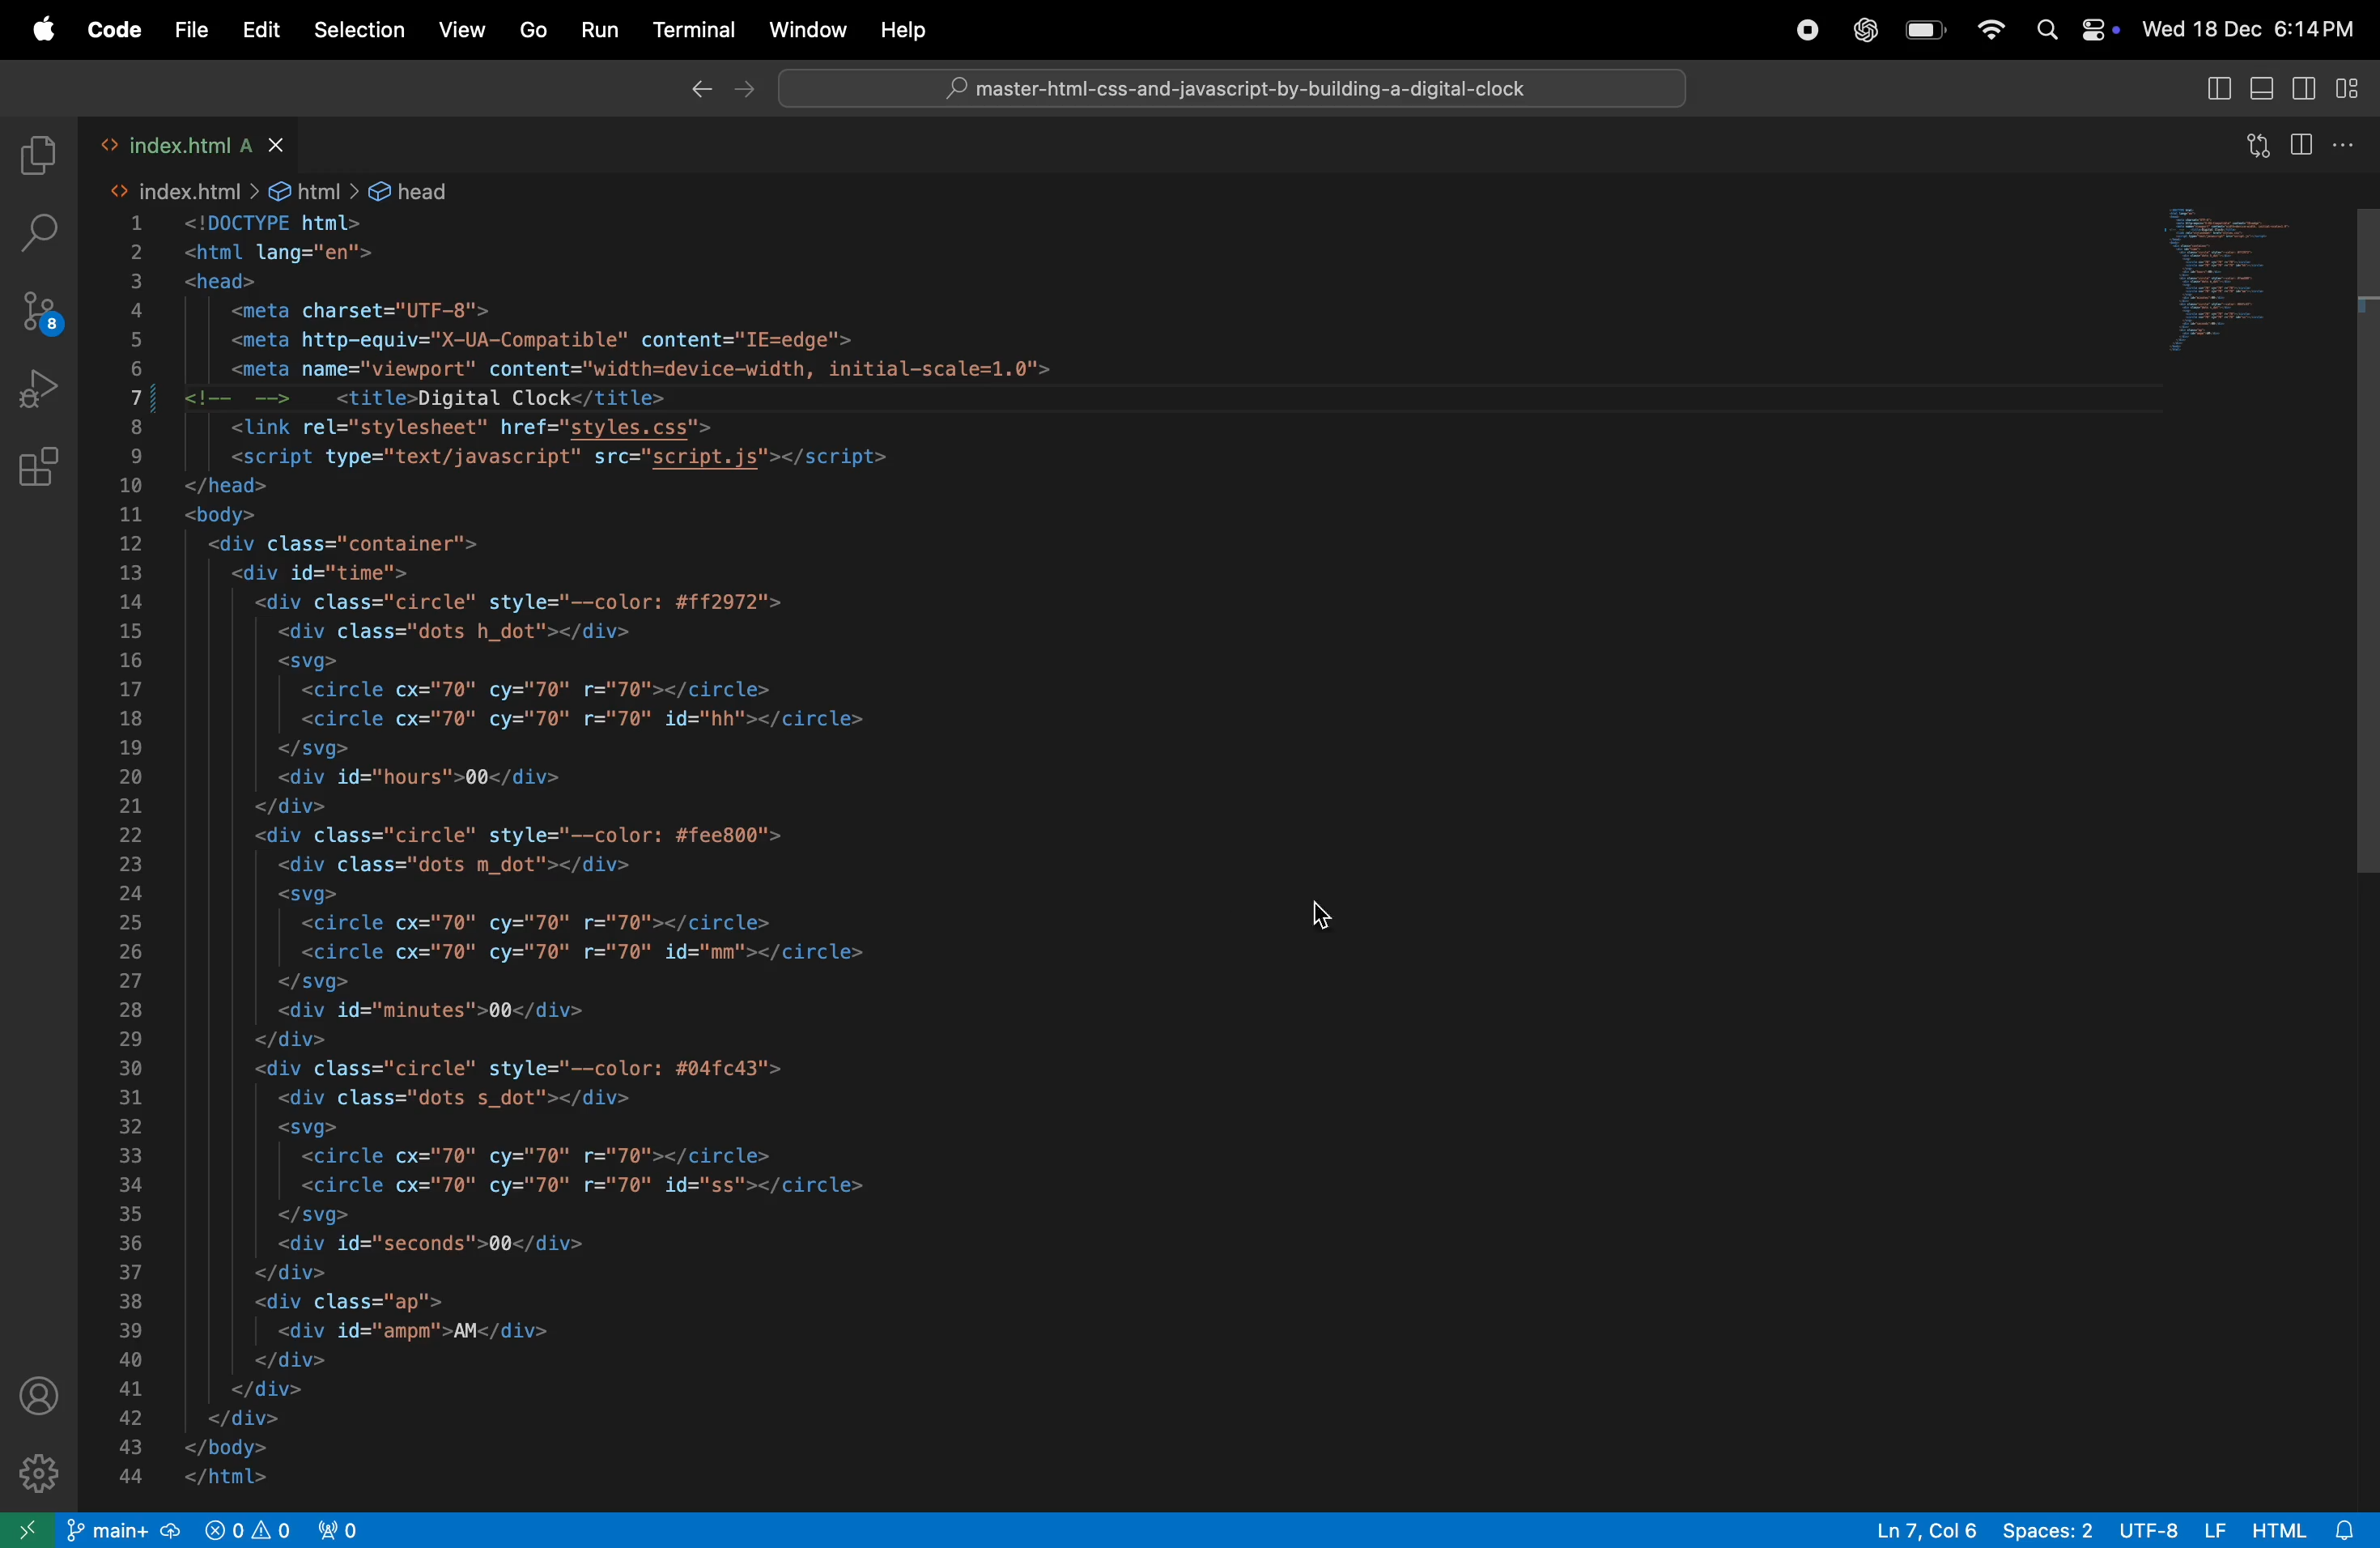 This screenshot has height=1548, width=2380. I want to click on main repo, so click(125, 1531).